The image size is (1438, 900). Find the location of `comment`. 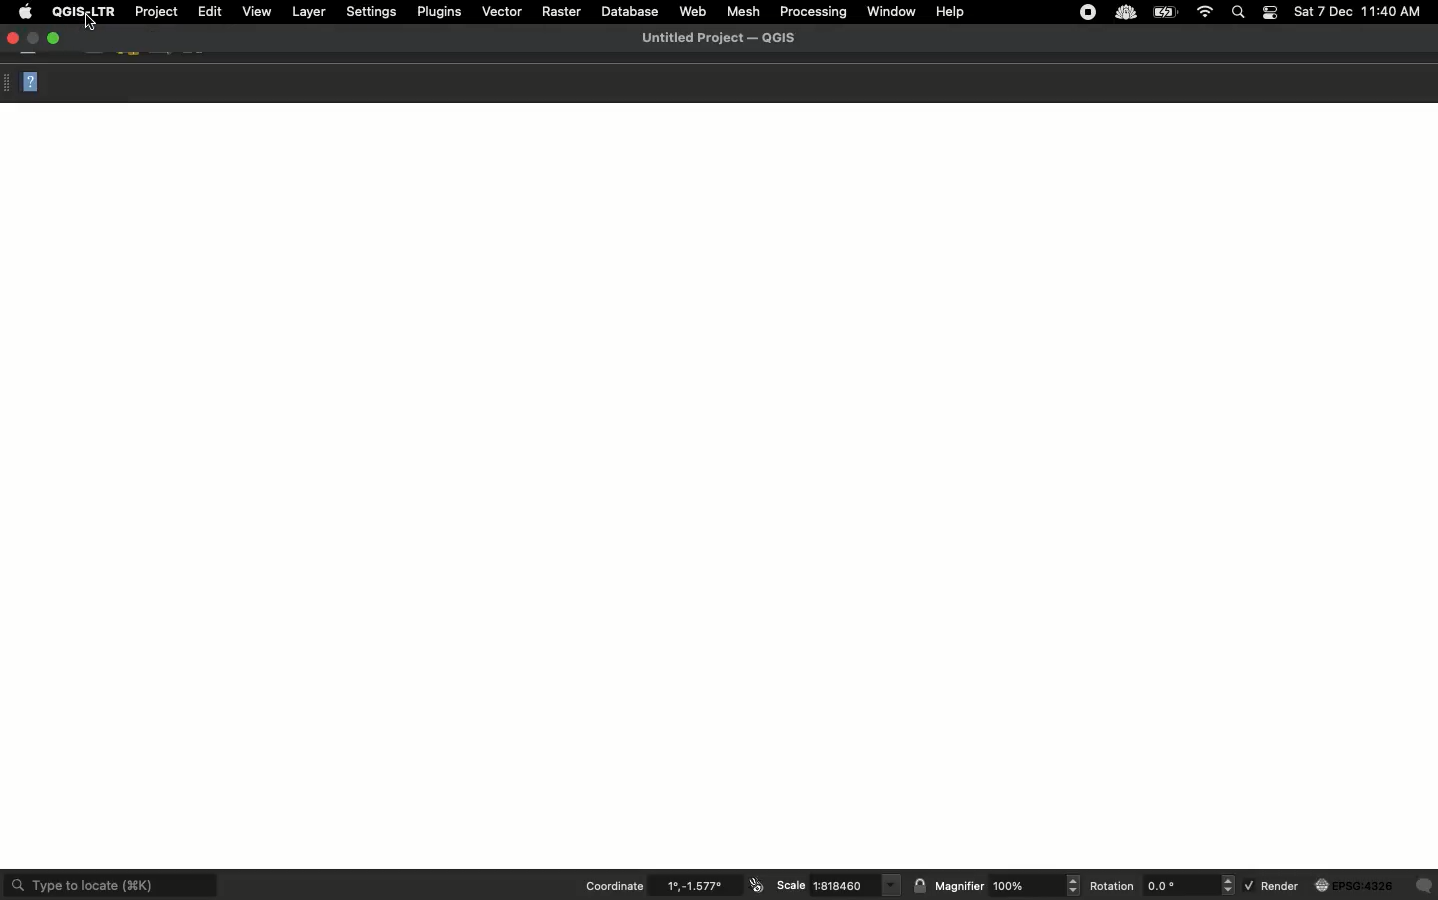

comment is located at coordinates (1424, 884).